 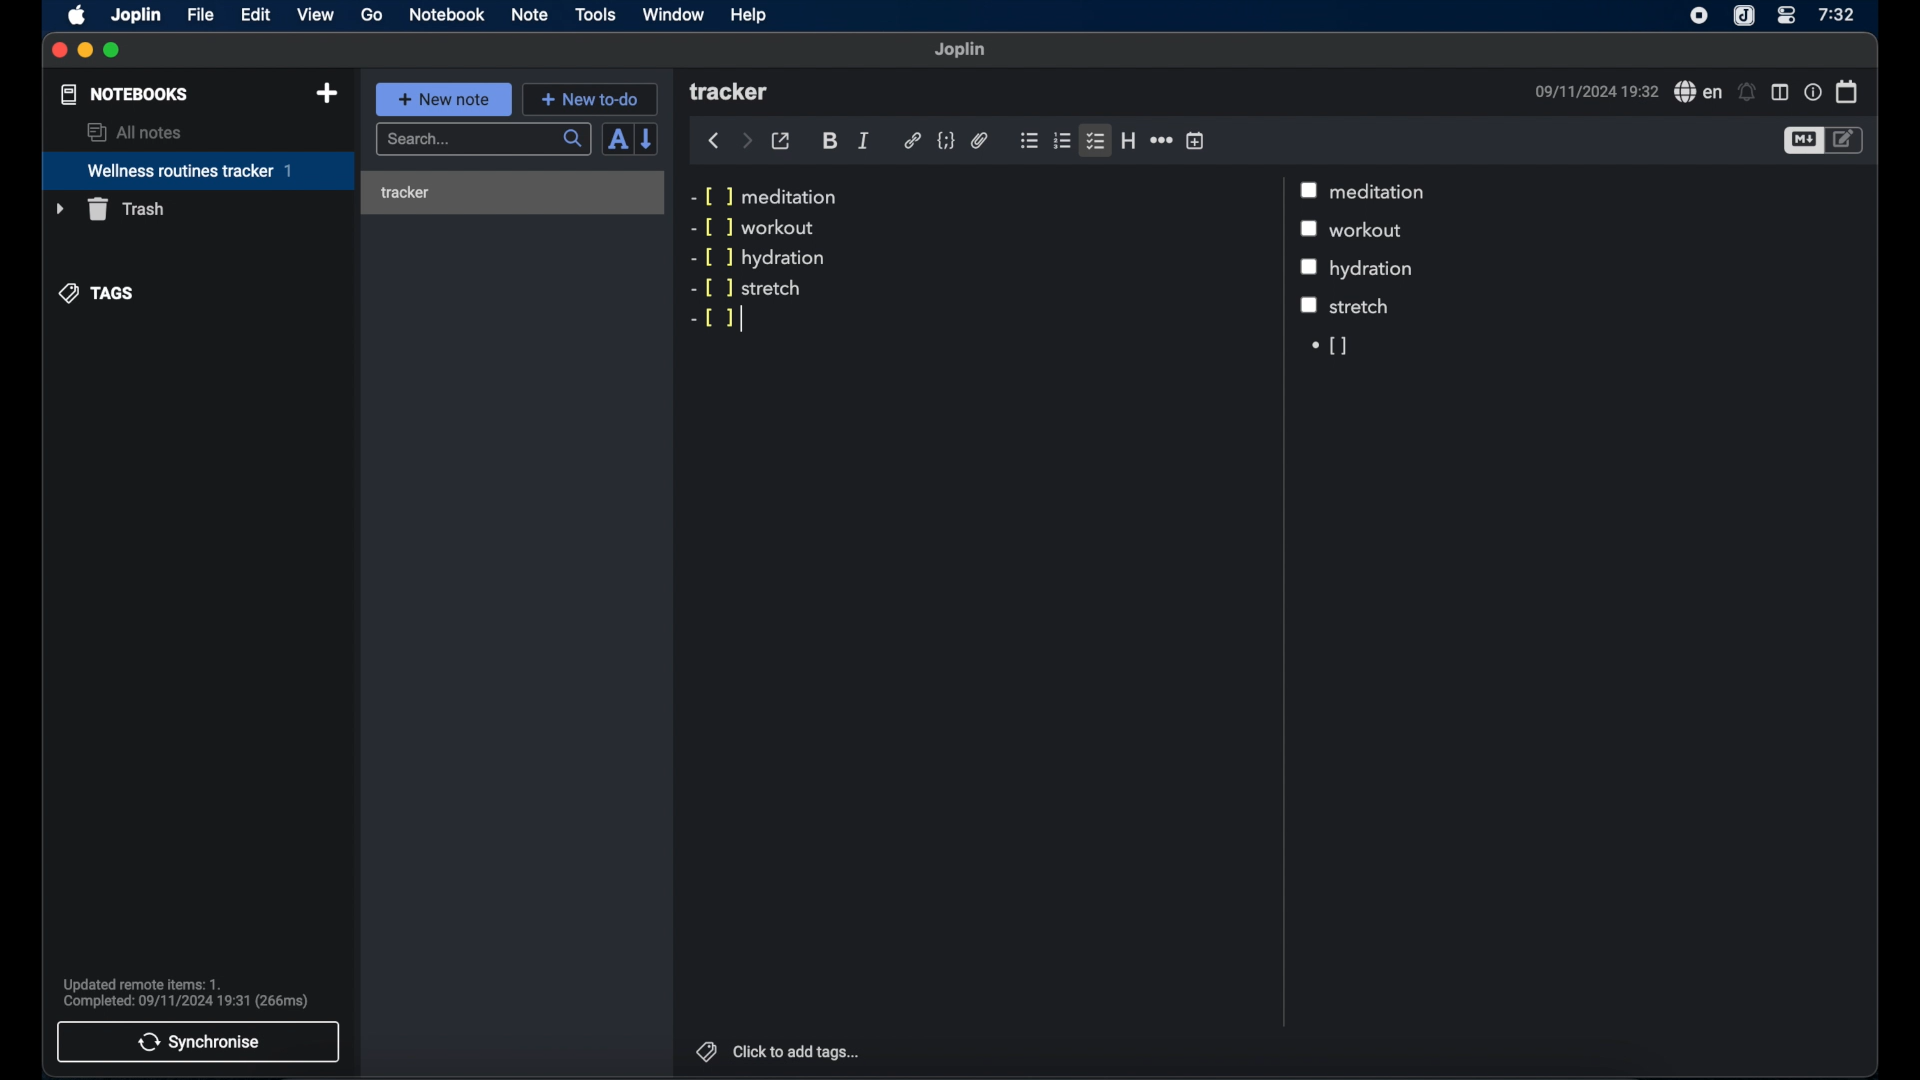 I want to click on hyperlink, so click(x=912, y=141).